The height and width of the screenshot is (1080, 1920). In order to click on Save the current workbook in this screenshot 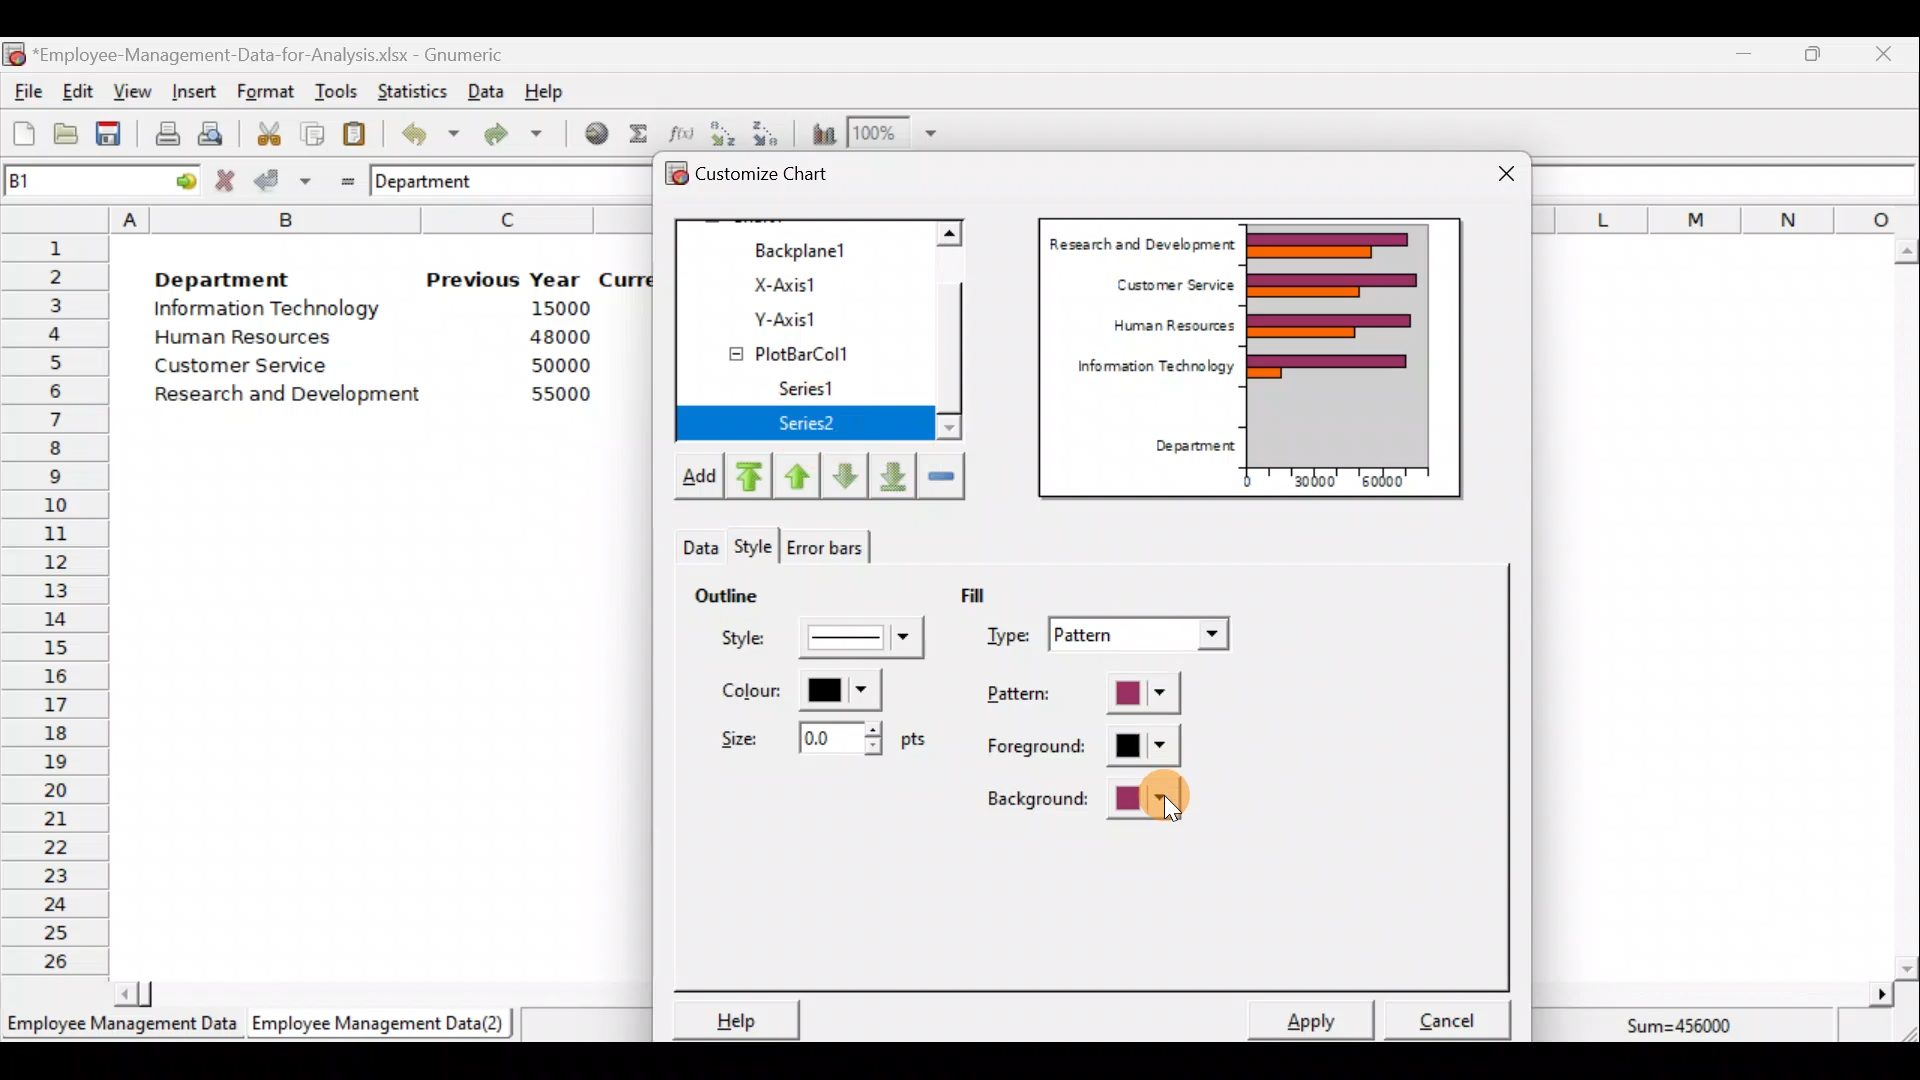, I will do `click(115, 137)`.